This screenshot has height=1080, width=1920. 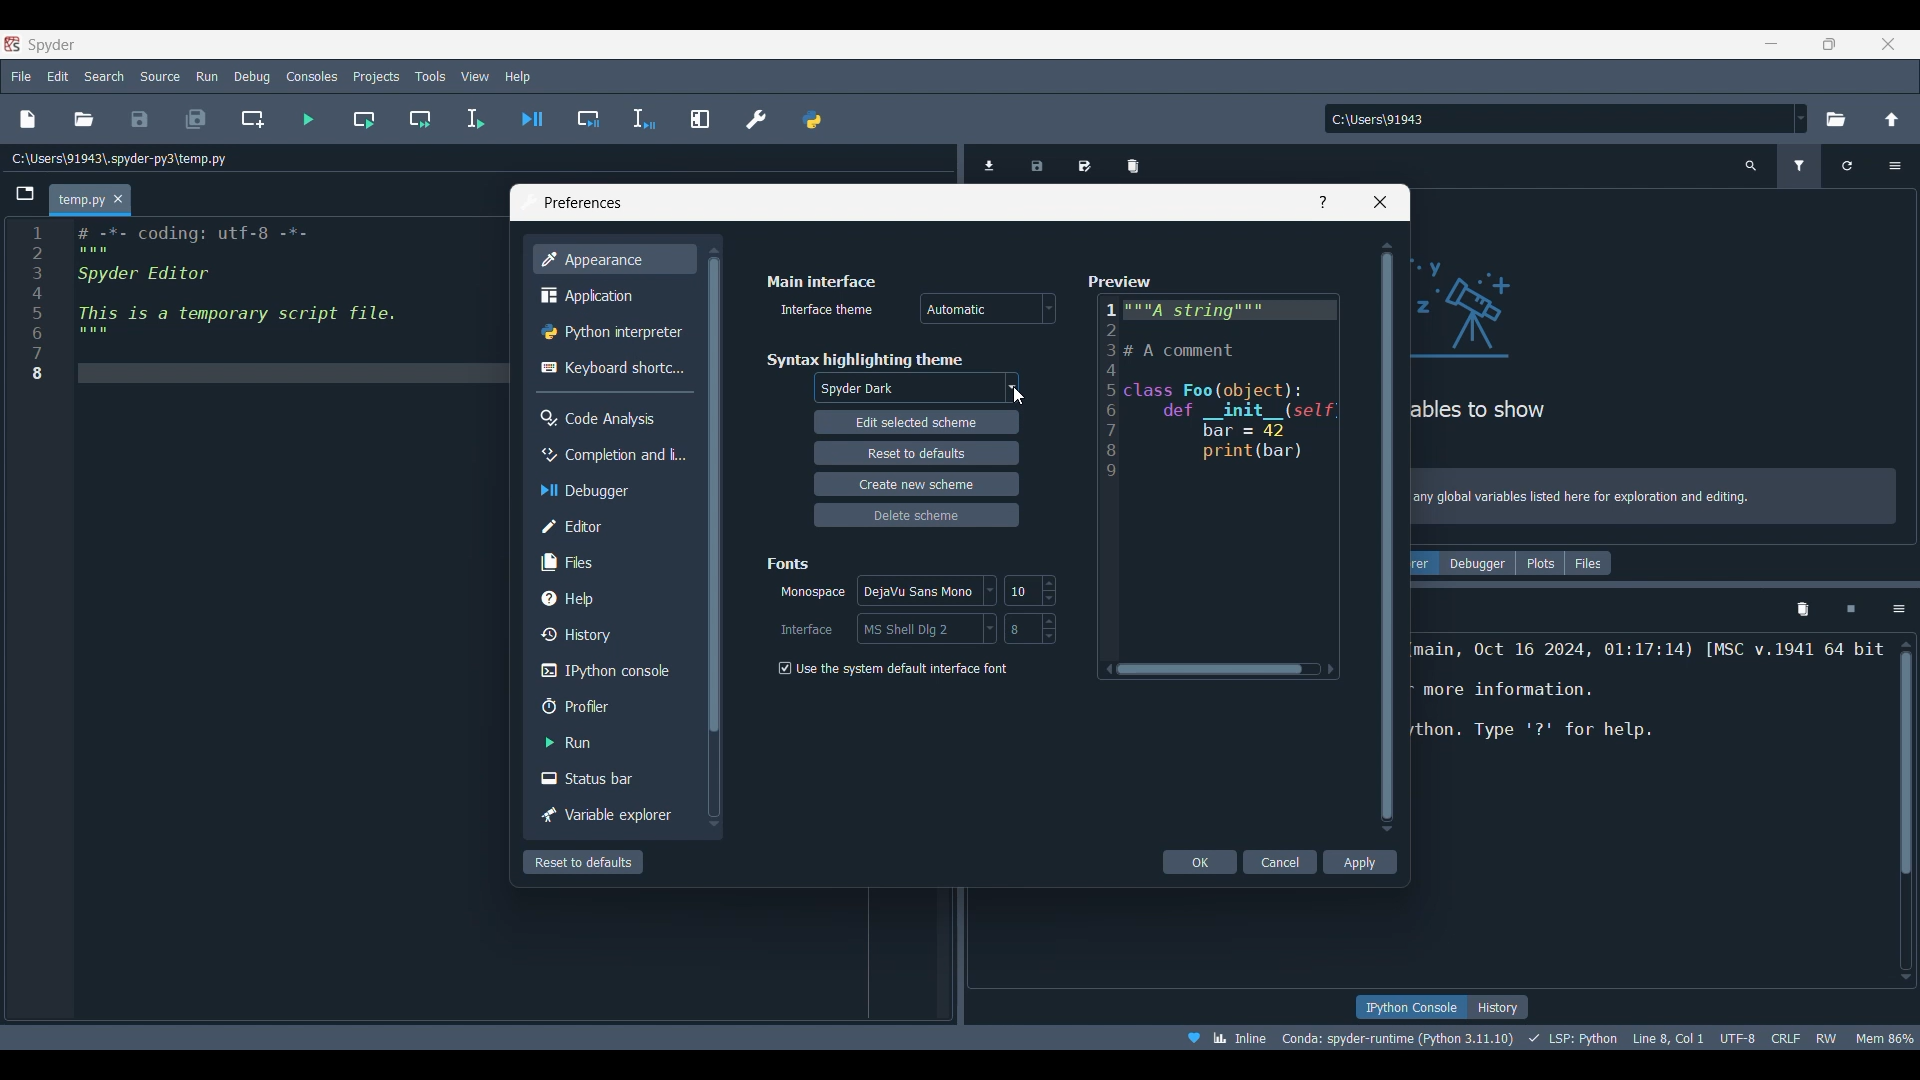 I want to click on Appearance, current selection highlighted, so click(x=613, y=259).